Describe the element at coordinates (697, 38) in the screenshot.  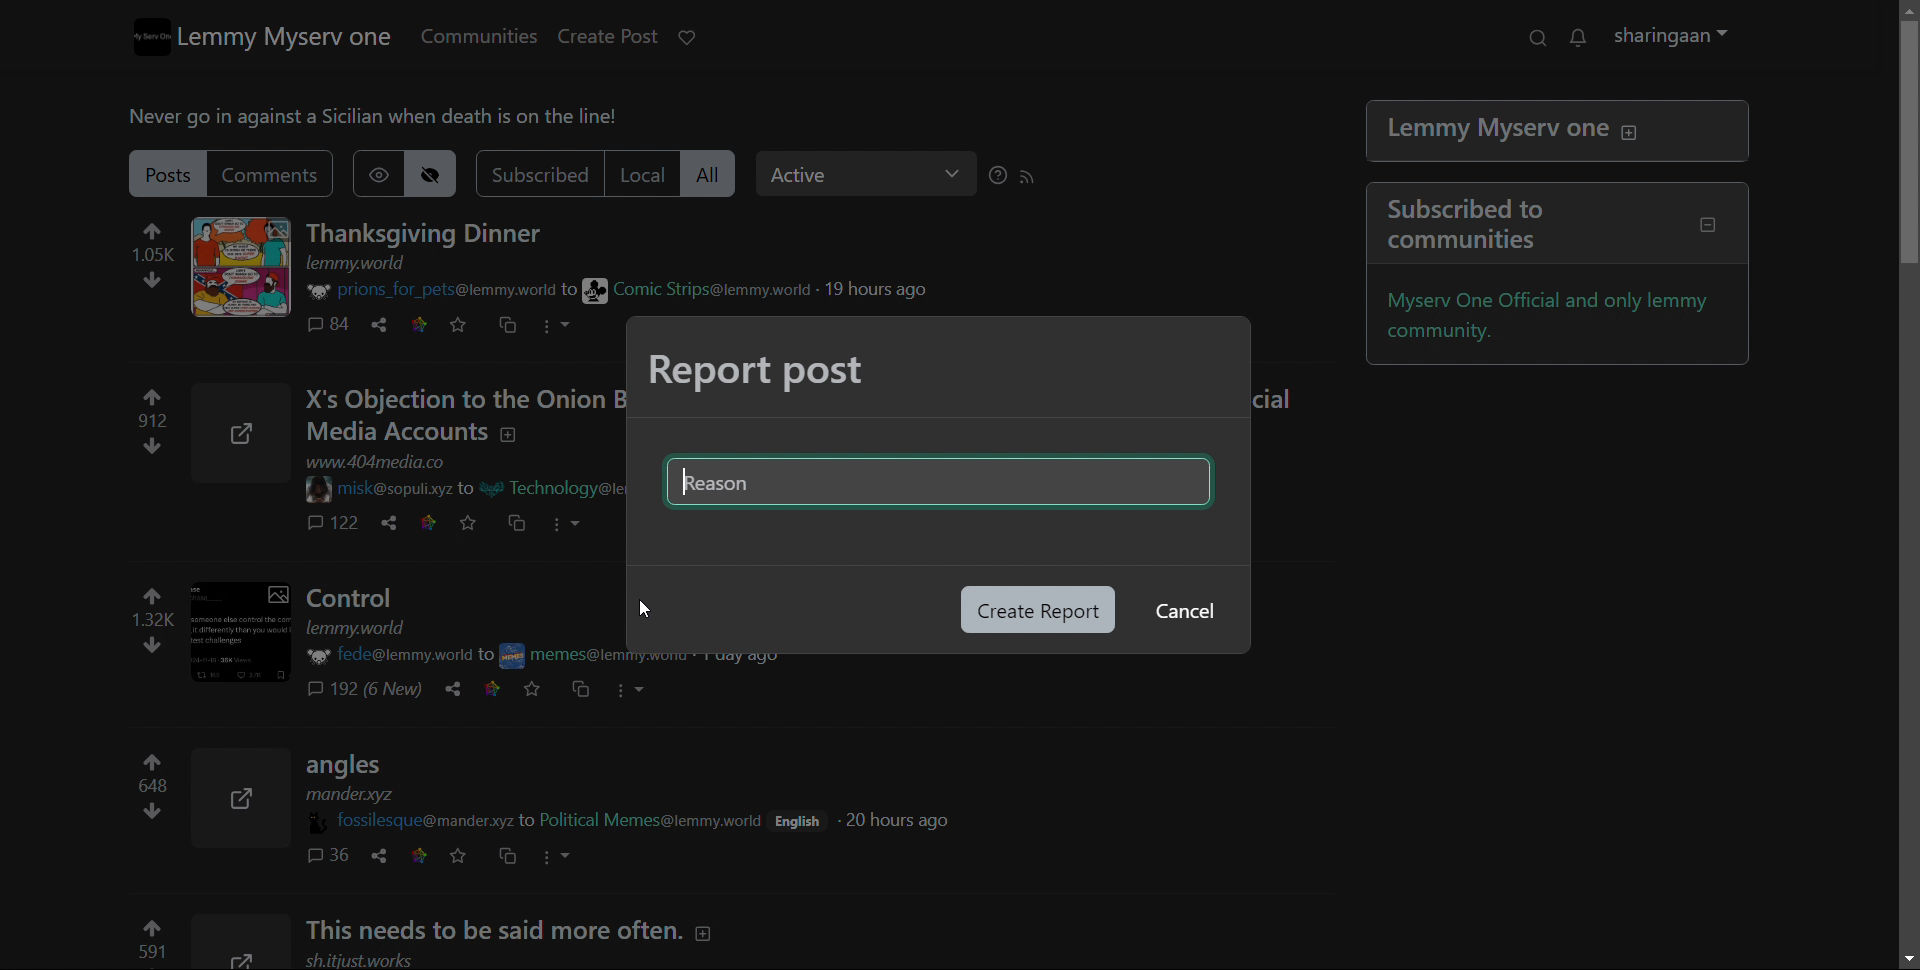
I see `donate to lemmy` at that location.